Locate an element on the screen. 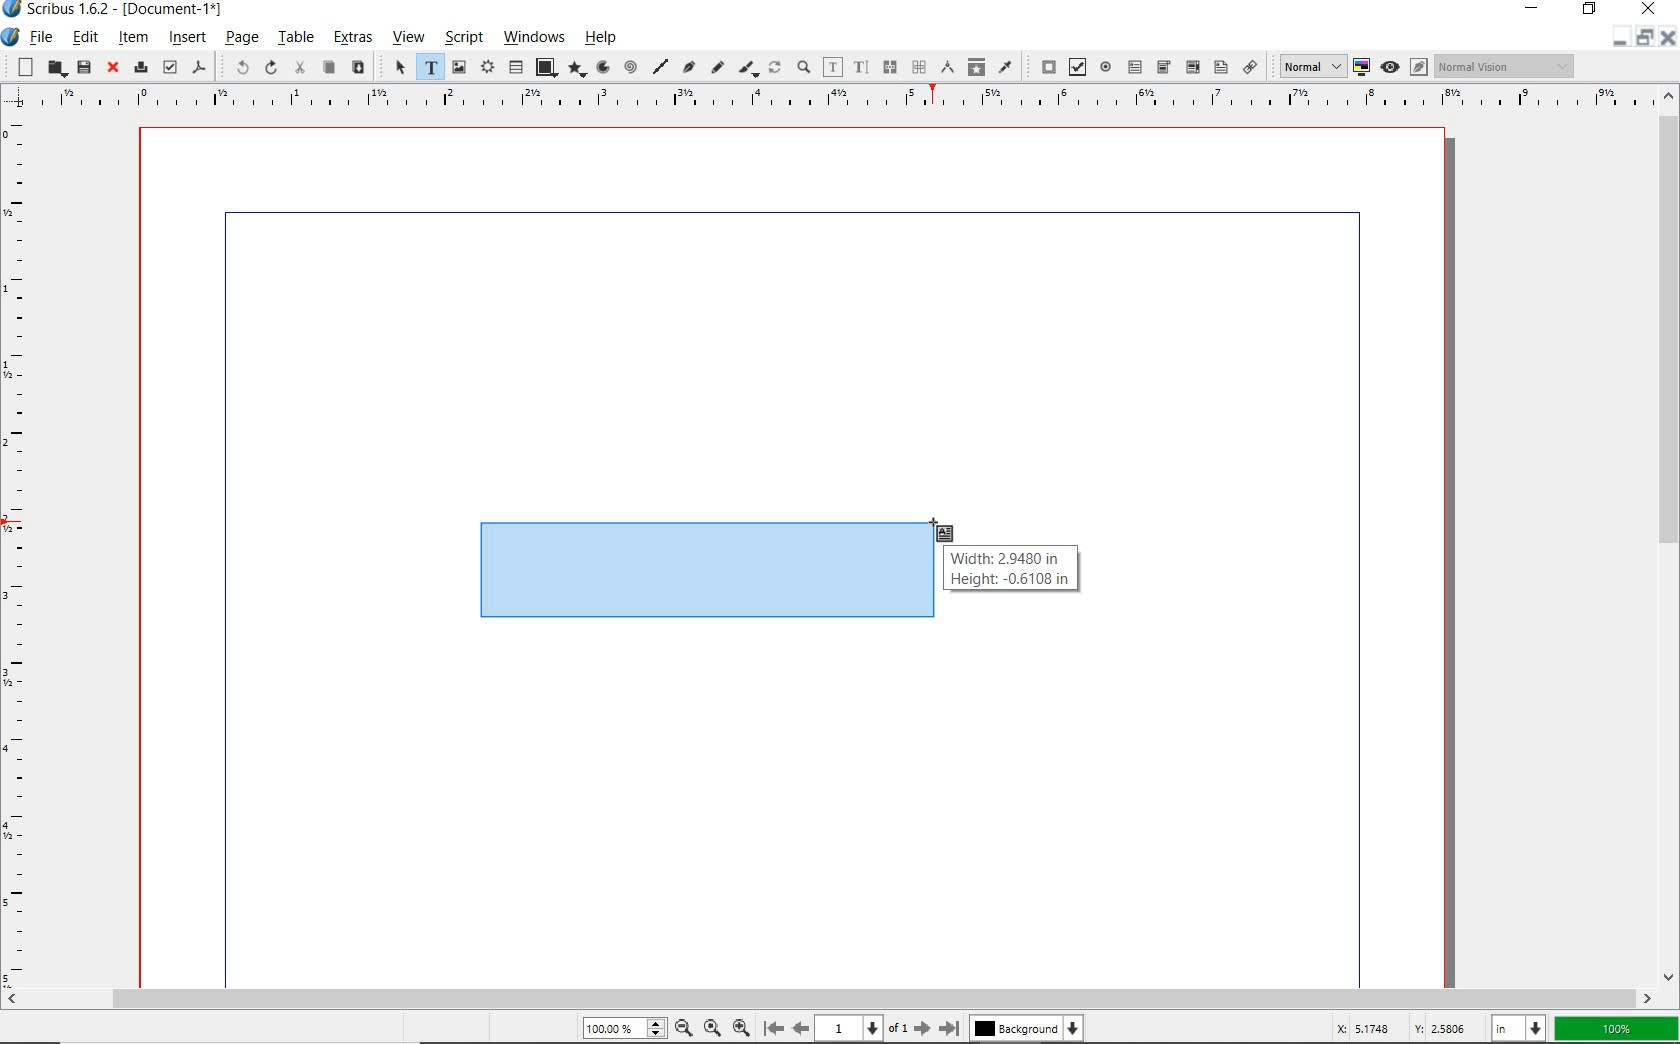  cut is located at coordinates (299, 68).